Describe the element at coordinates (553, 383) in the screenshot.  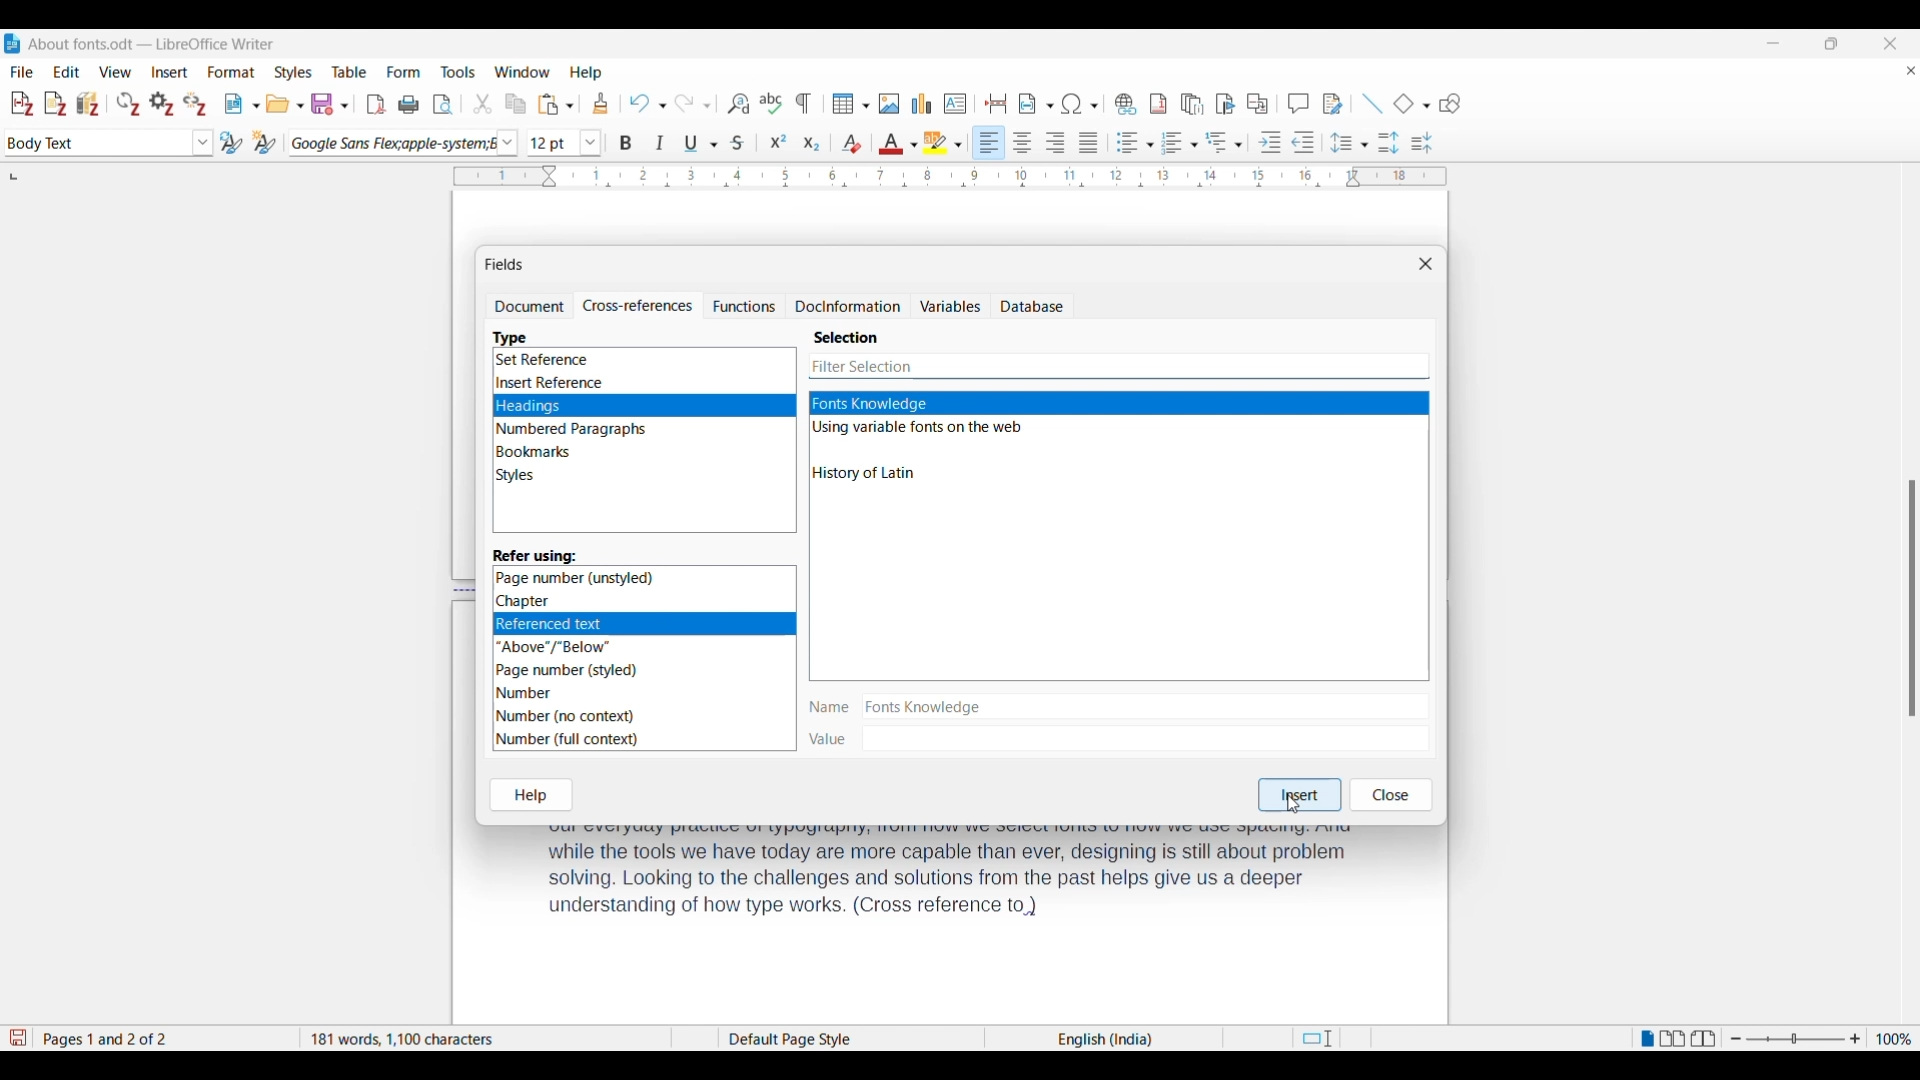
I see `Insert Reference` at that location.